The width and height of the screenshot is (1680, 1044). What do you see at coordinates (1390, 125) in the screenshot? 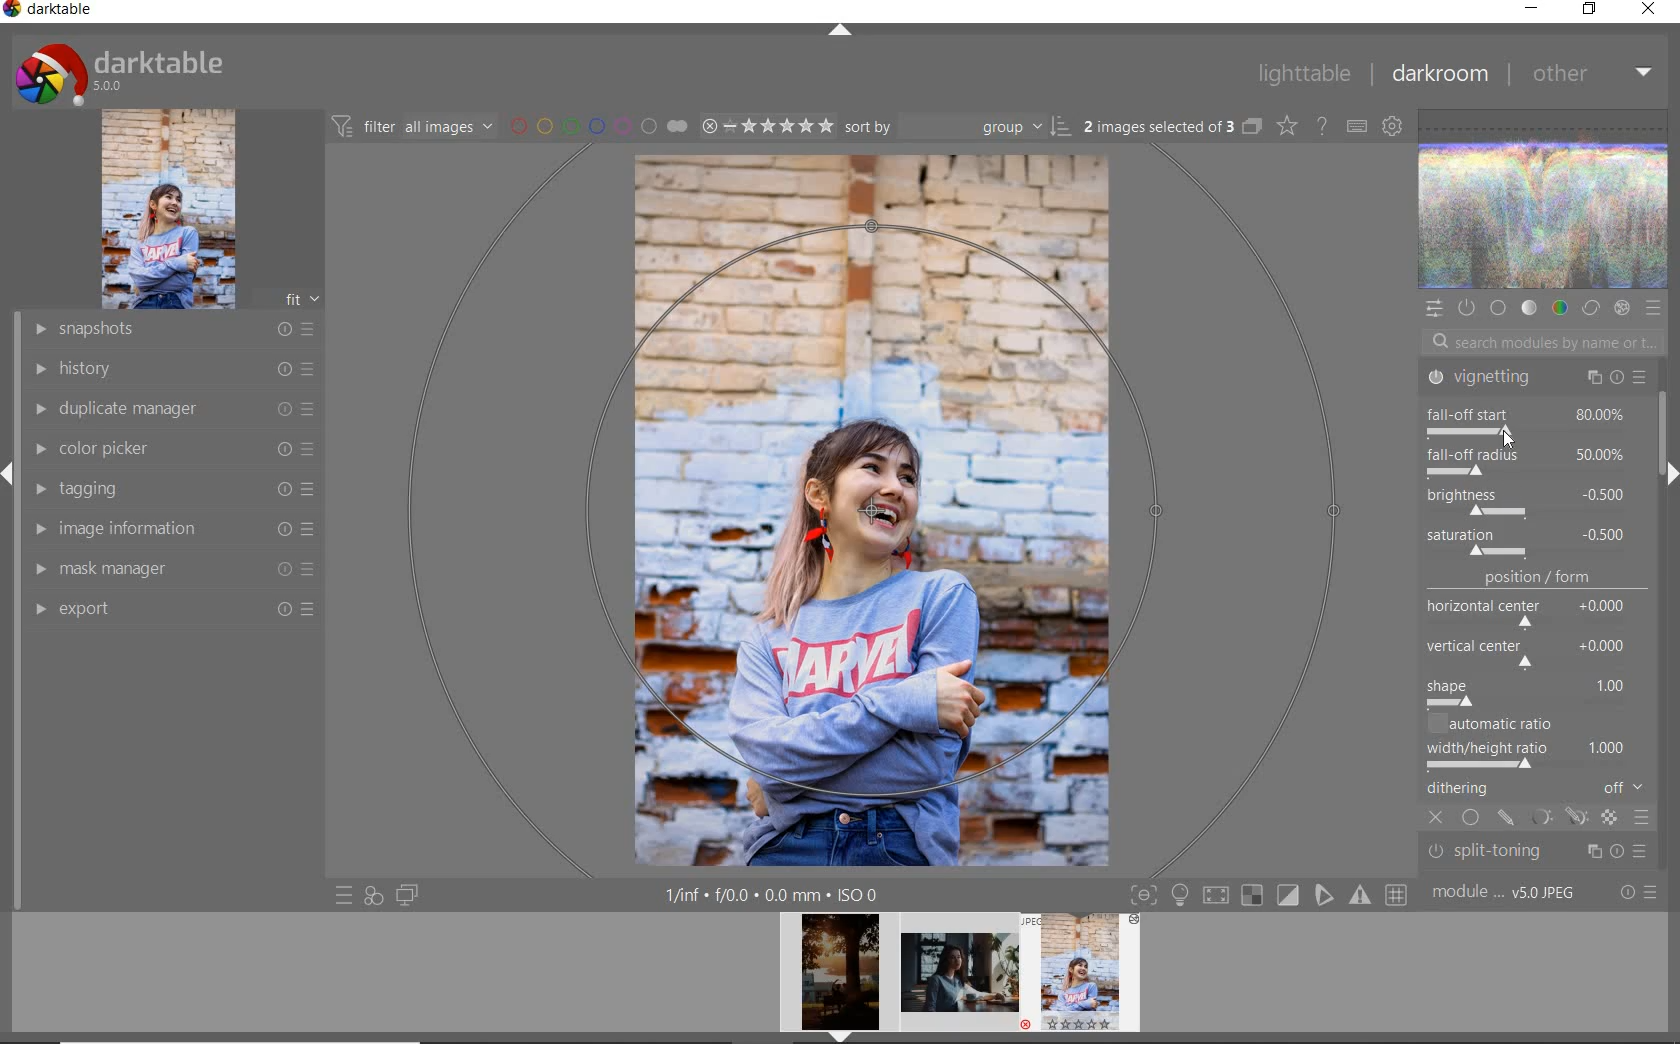
I see `SHOW GLOBAL PREFERENCES` at bounding box center [1390, 125].